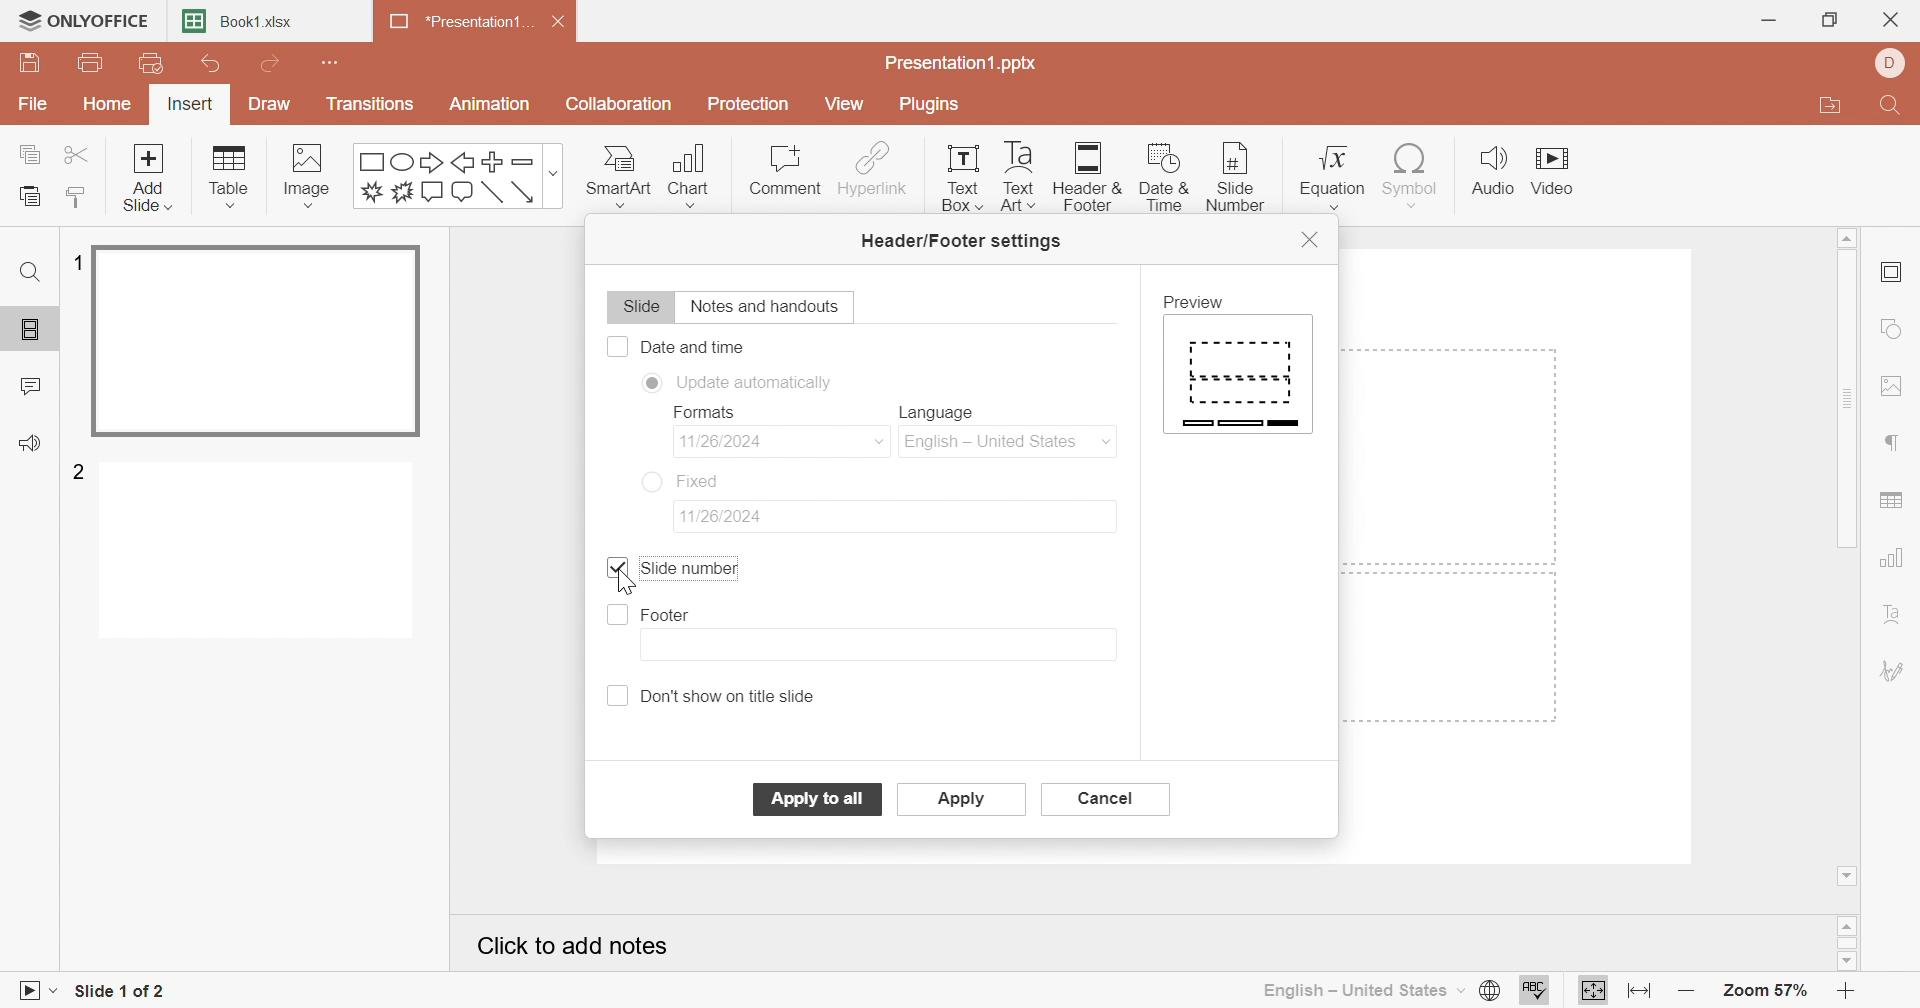 The image size is (1920, 1008). Describe the element at coordinates (148, 176) in the screenshot. I see `Add Slide` at that location.